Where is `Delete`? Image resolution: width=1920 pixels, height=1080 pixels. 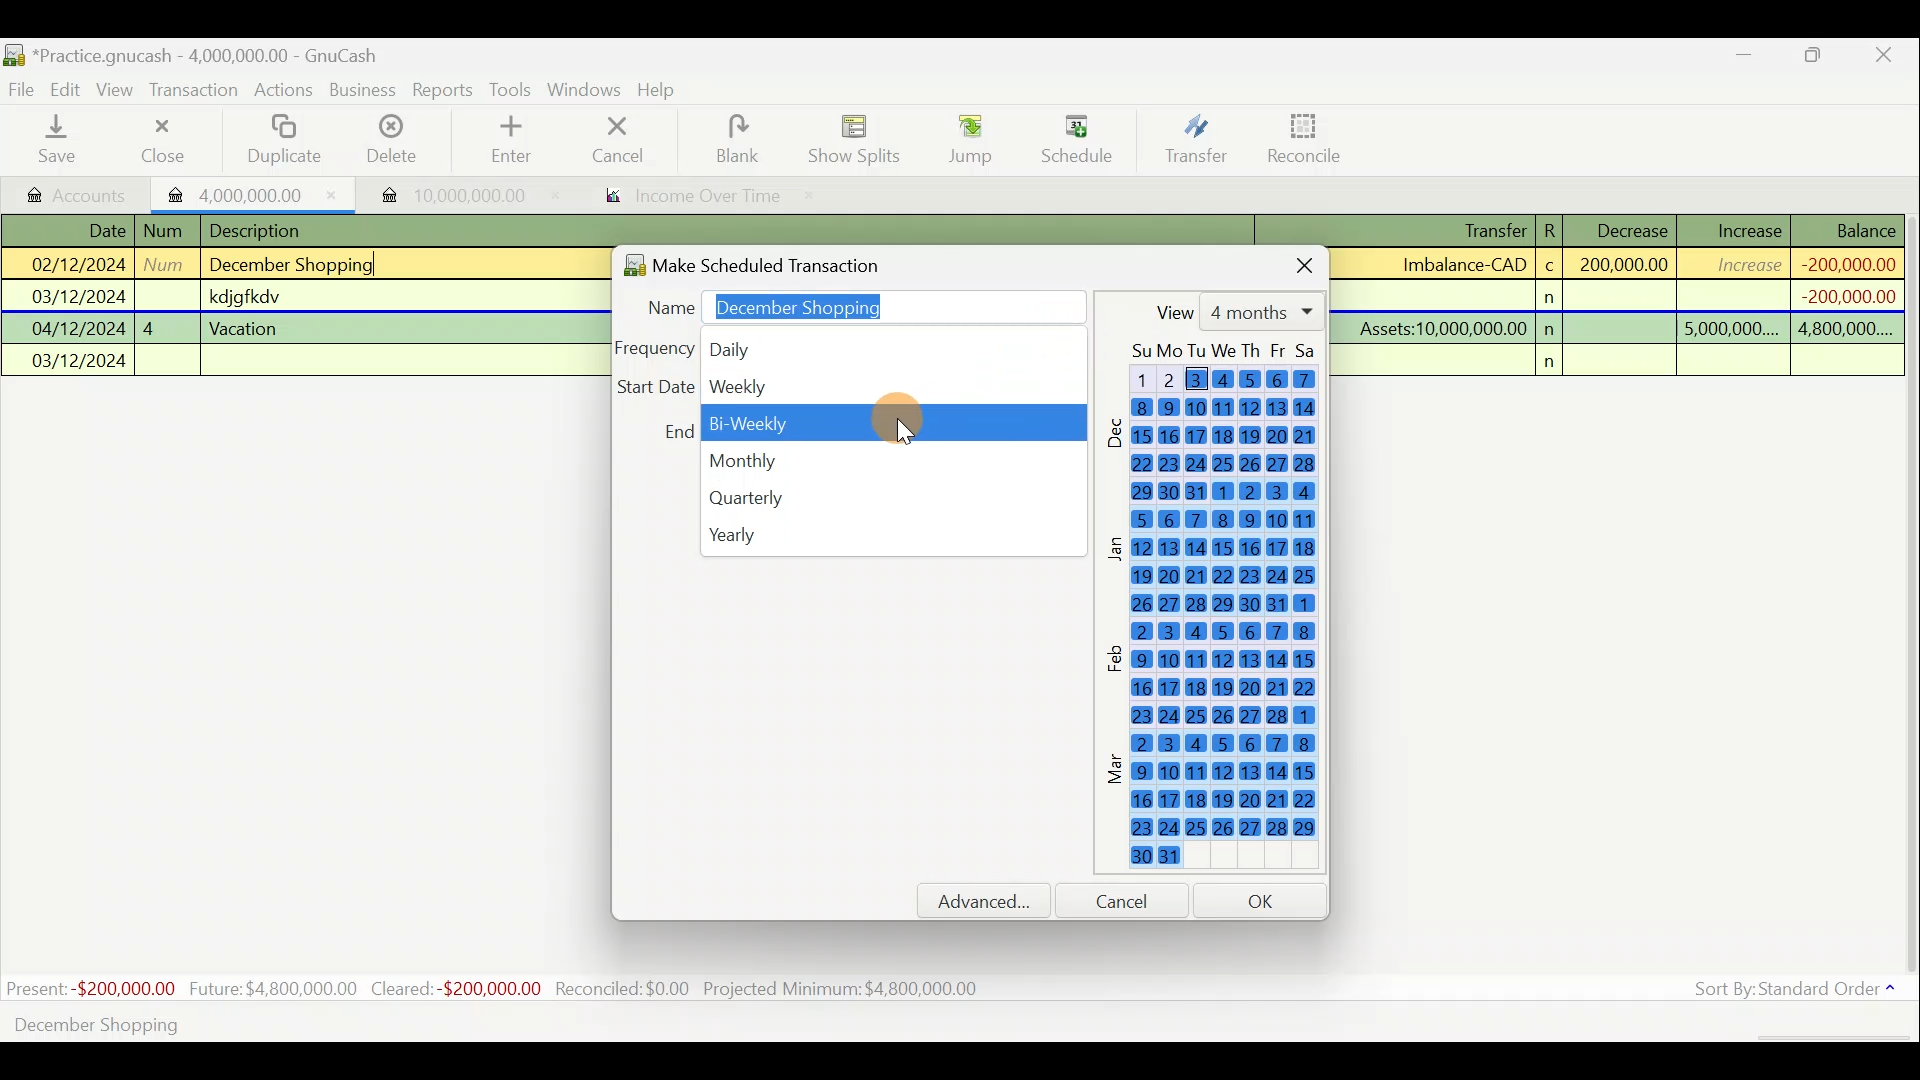
Delete is located at coordinates (389, 147).